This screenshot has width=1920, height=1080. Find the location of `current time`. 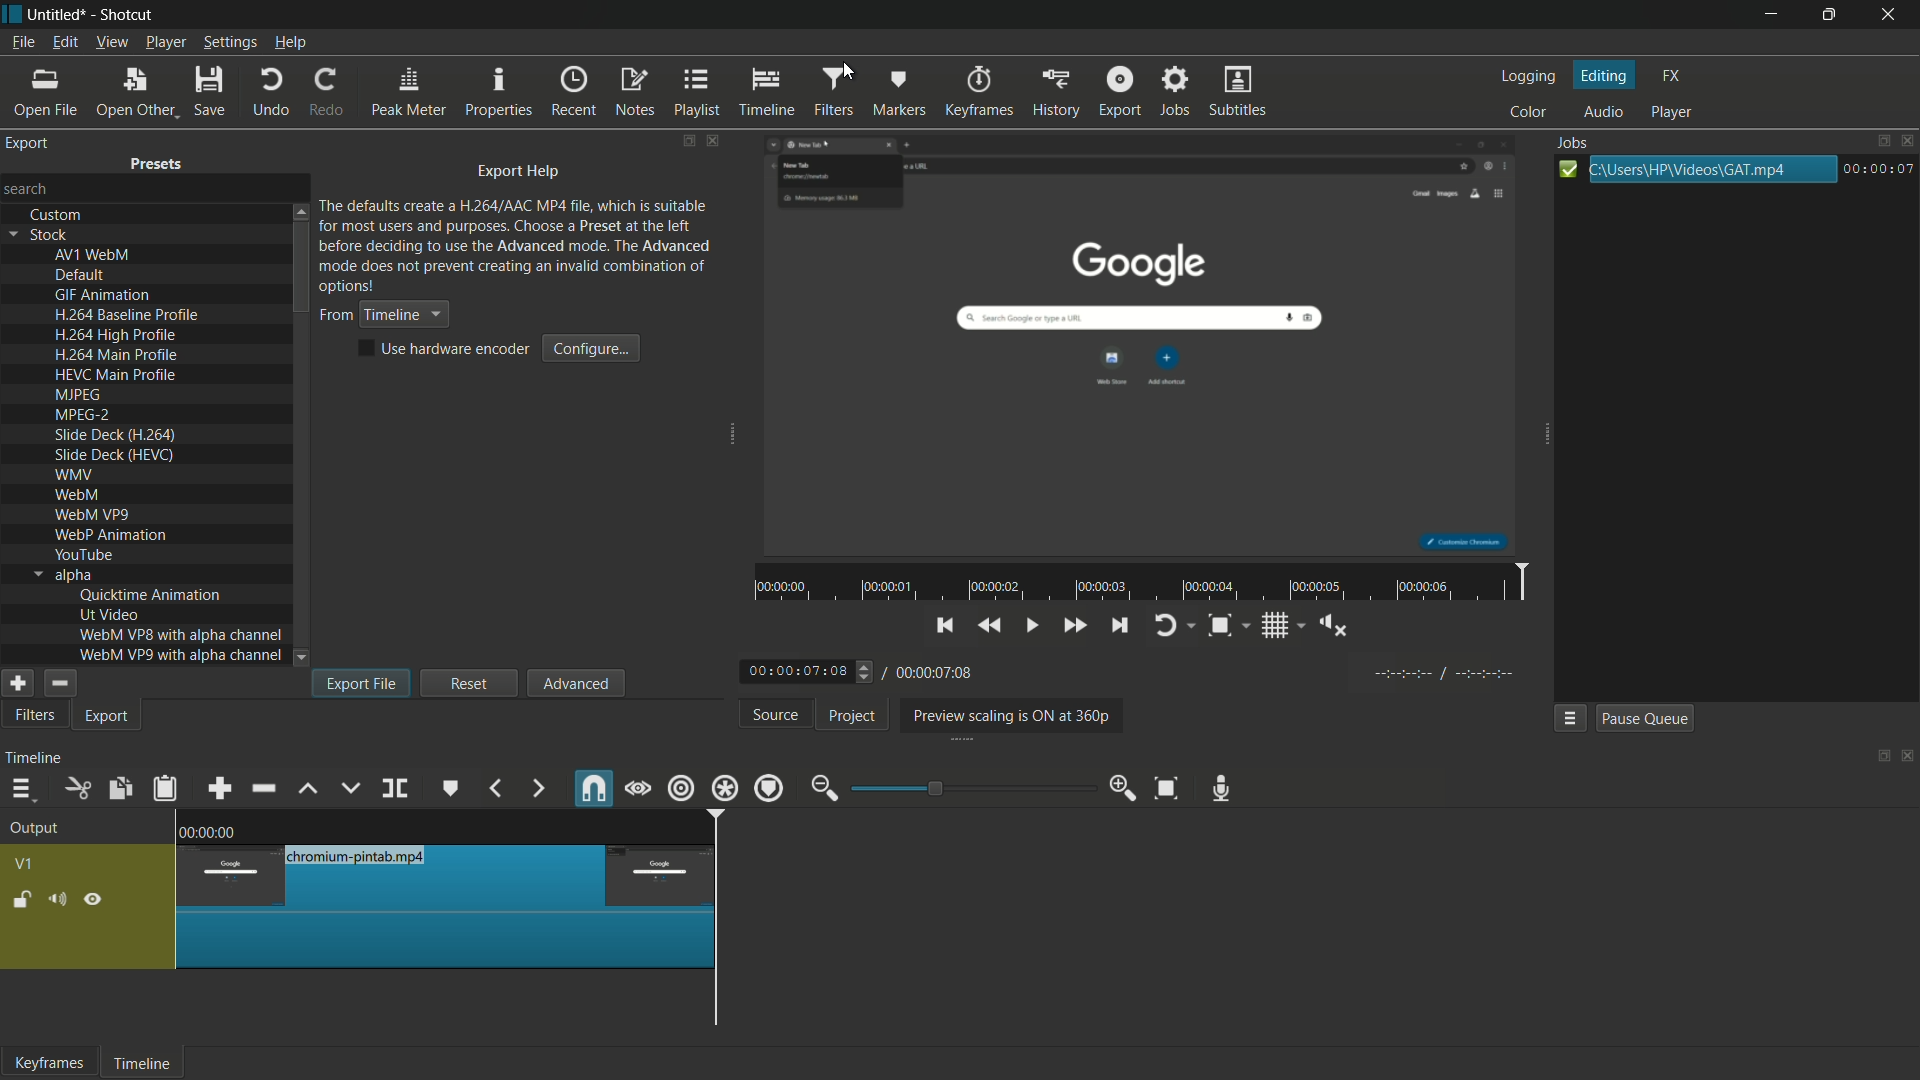

current time is located at coordinates (800, 673).